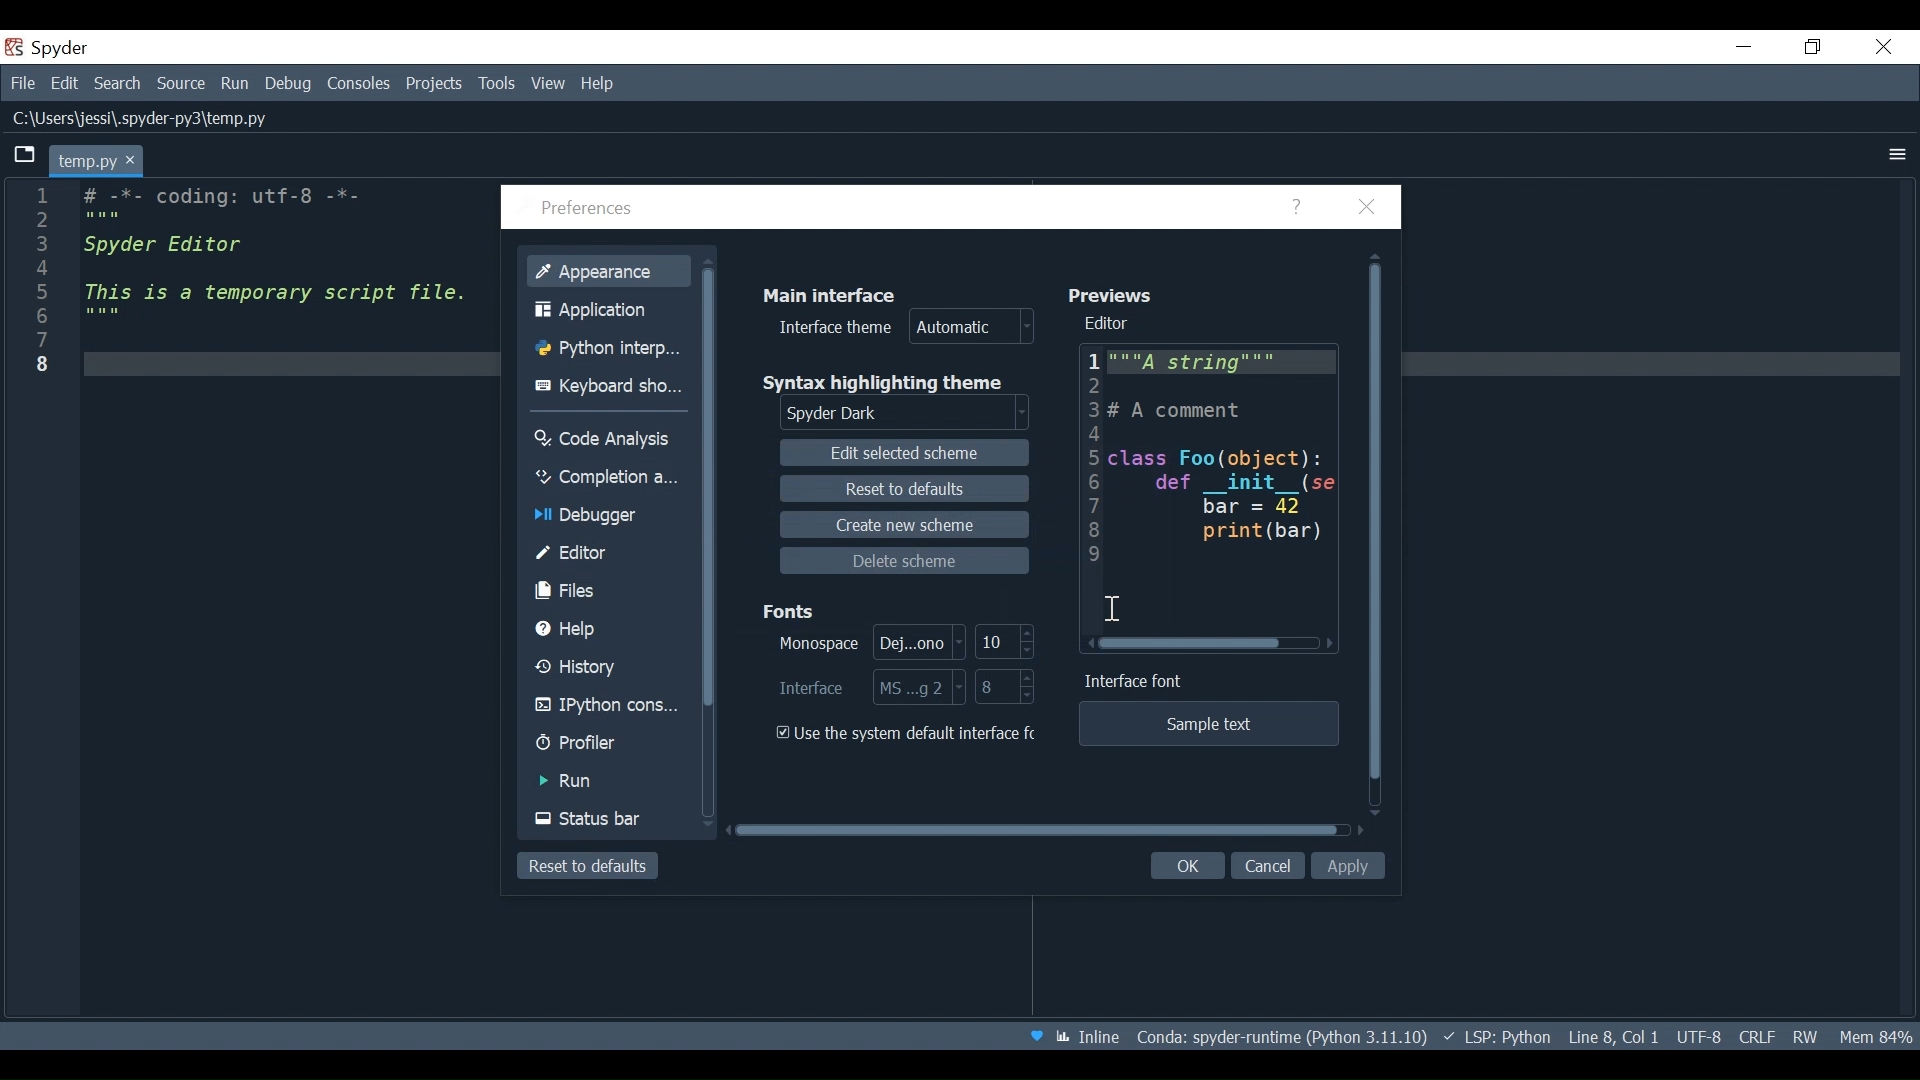 This screenshot has width=1920, height=1080. Describe the element at coordinates (25, 155) in the screenshot. I see `Browse Tab` at that location.